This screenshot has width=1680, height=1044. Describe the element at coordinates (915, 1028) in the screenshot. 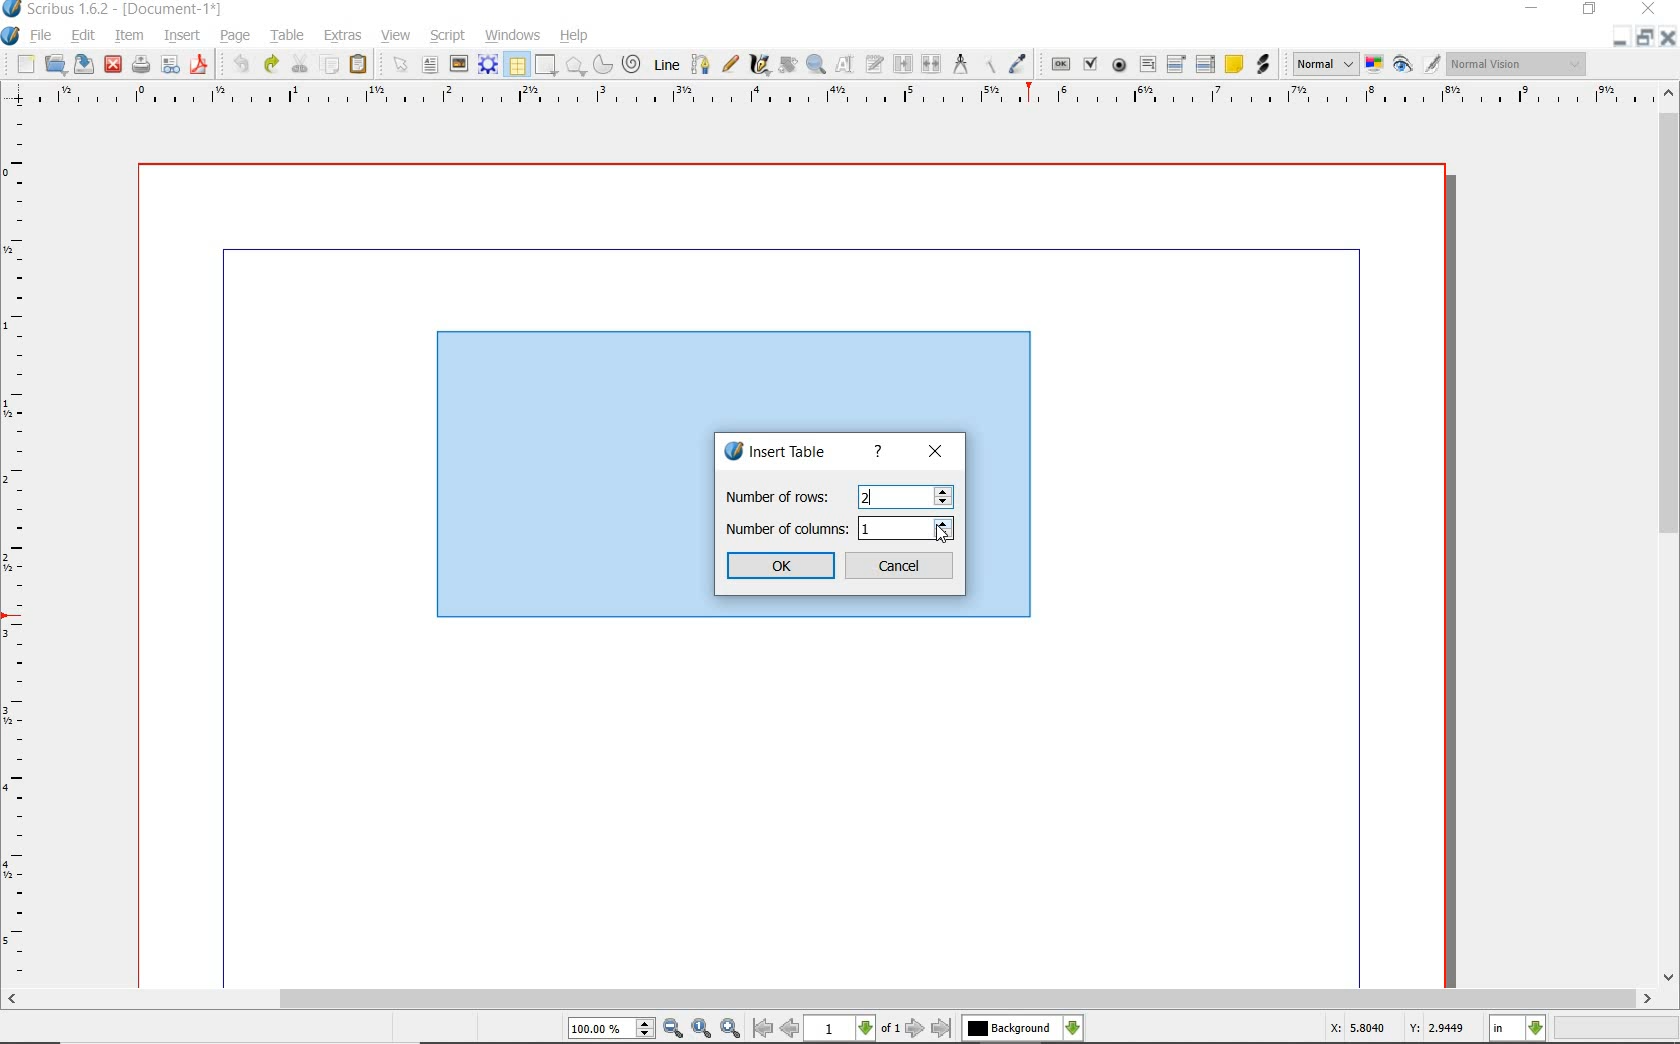

I see `go to next page` at that location.